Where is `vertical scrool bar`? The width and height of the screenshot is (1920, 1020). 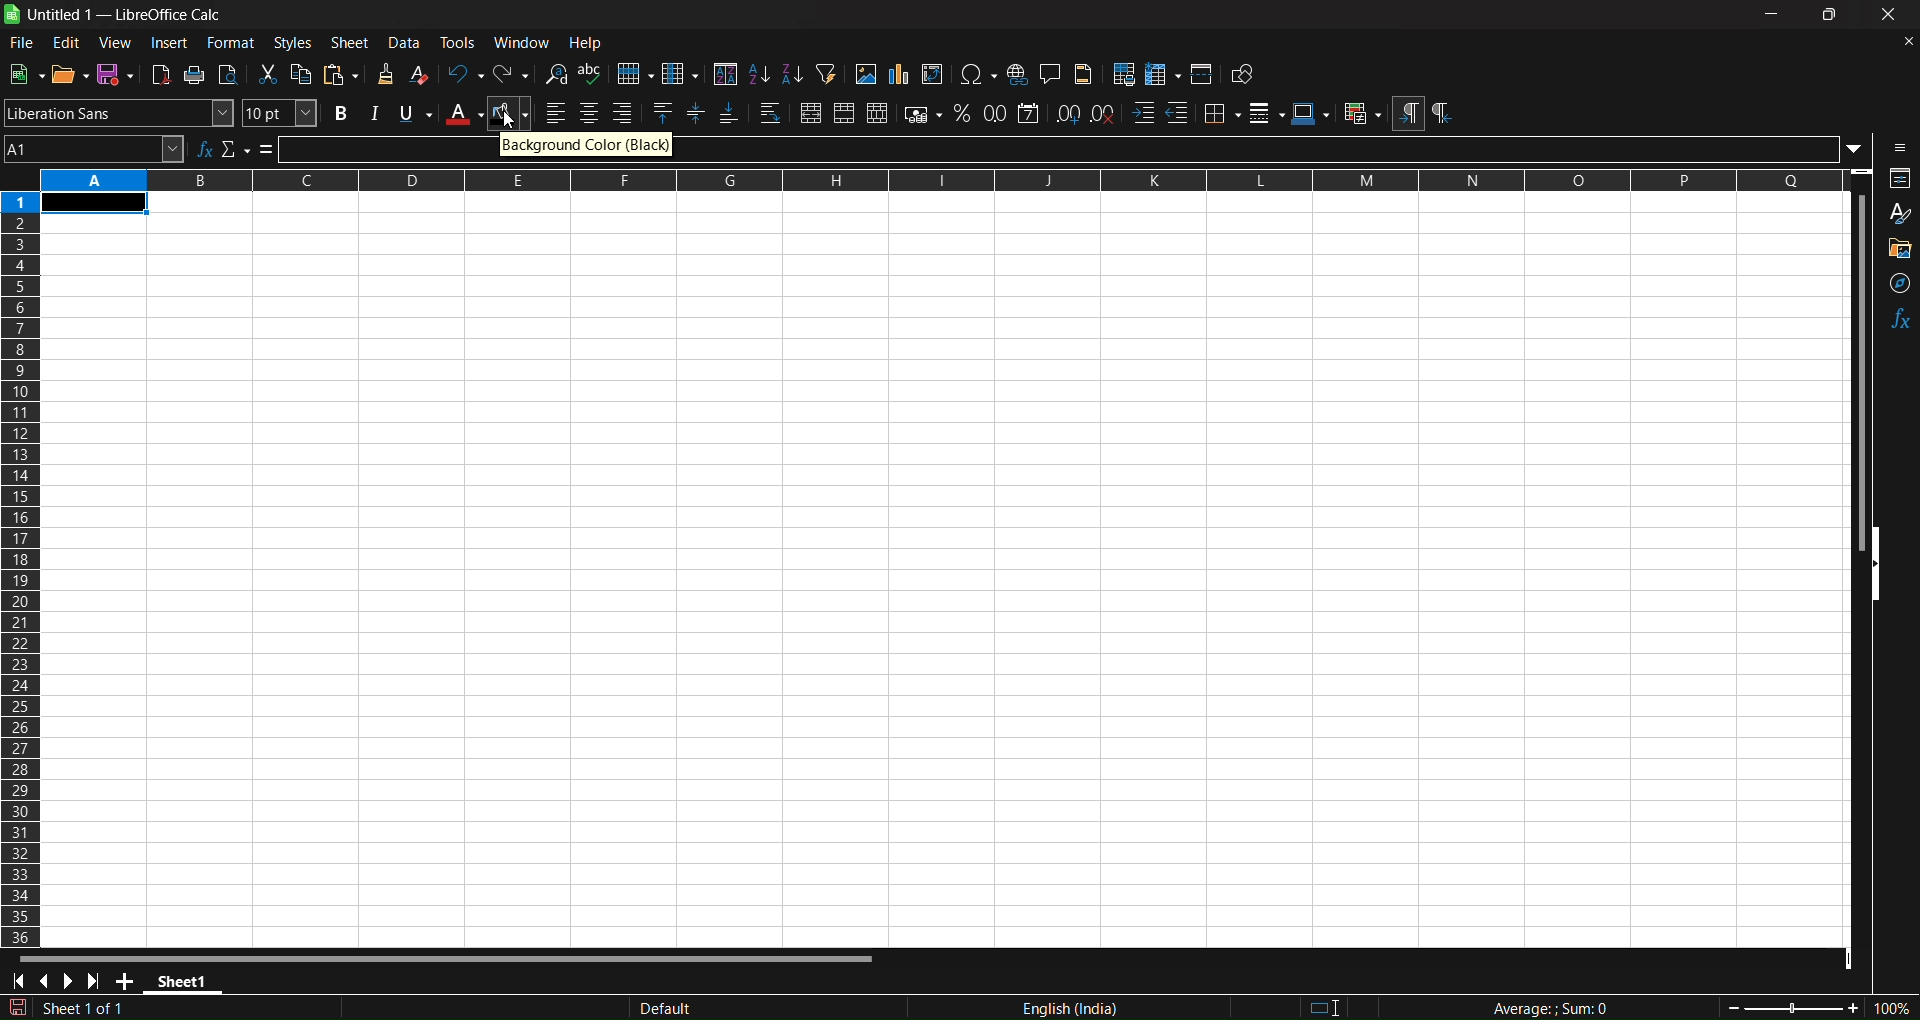 vertical scrool bar is located at coordinates (1852, 376).